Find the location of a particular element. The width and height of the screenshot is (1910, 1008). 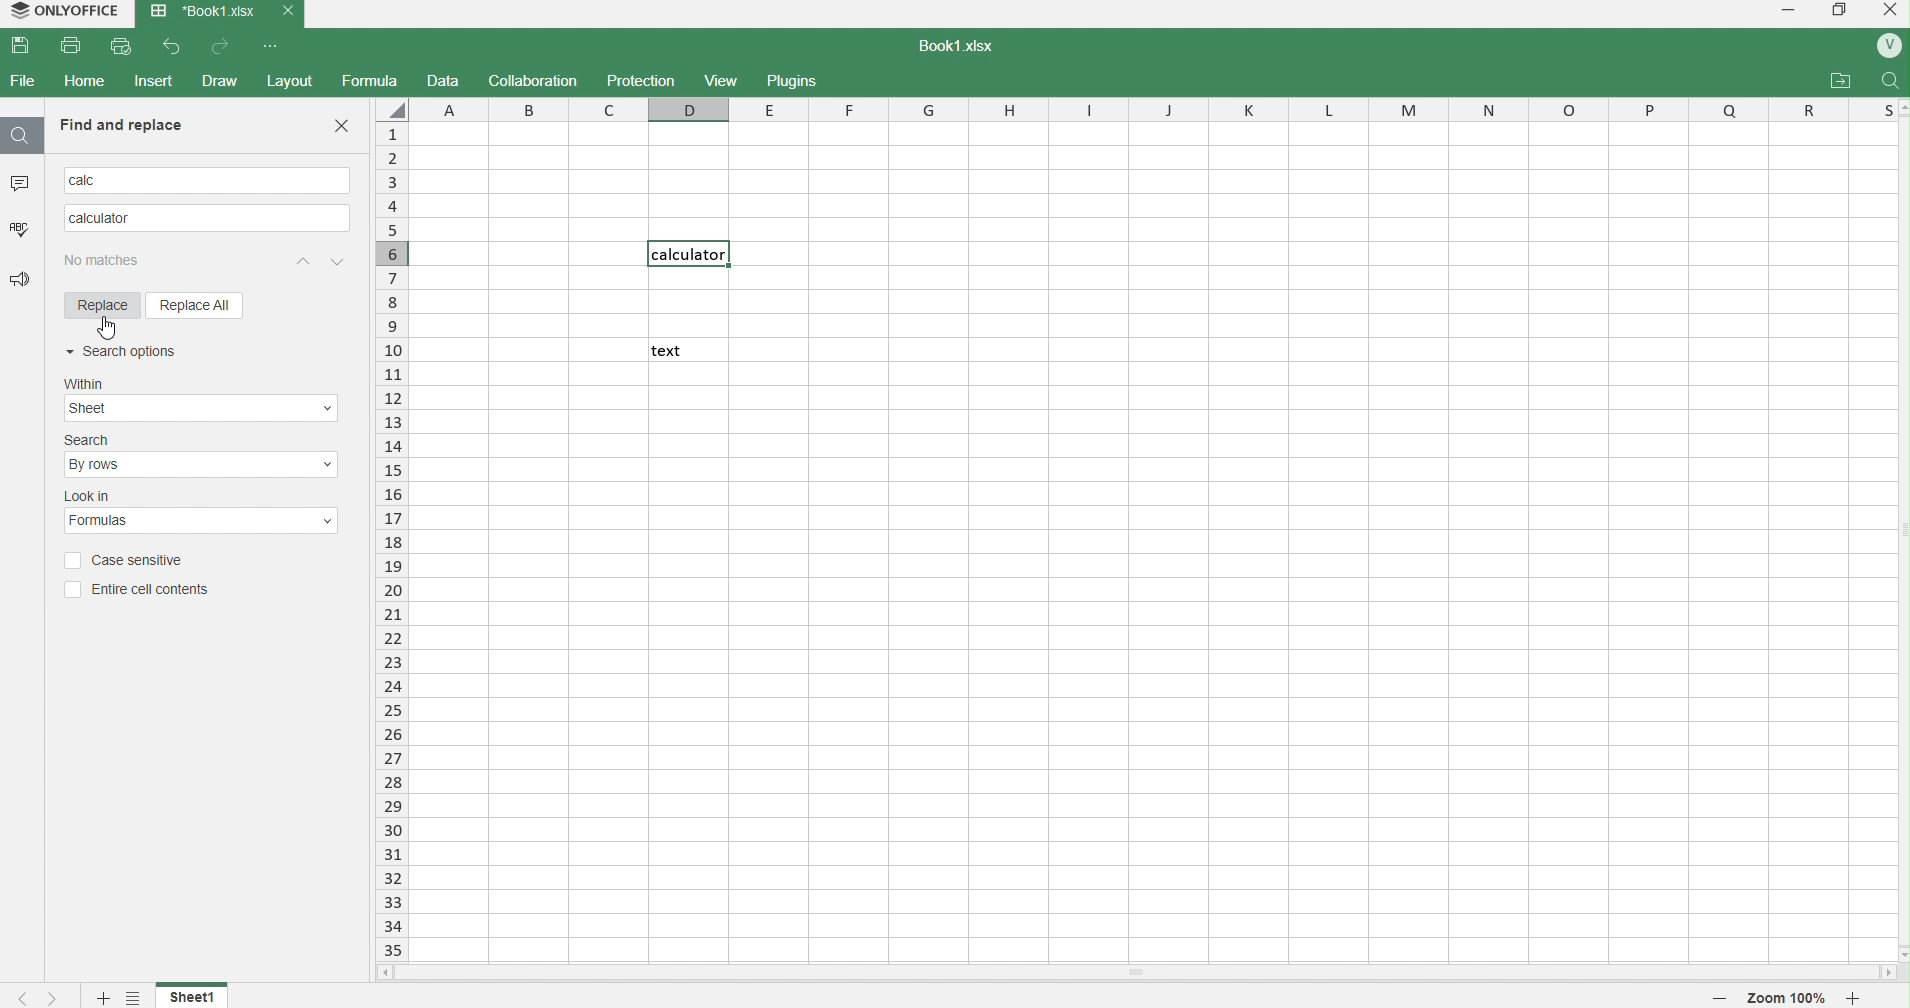

cursor is located at coordinates (111, 326).